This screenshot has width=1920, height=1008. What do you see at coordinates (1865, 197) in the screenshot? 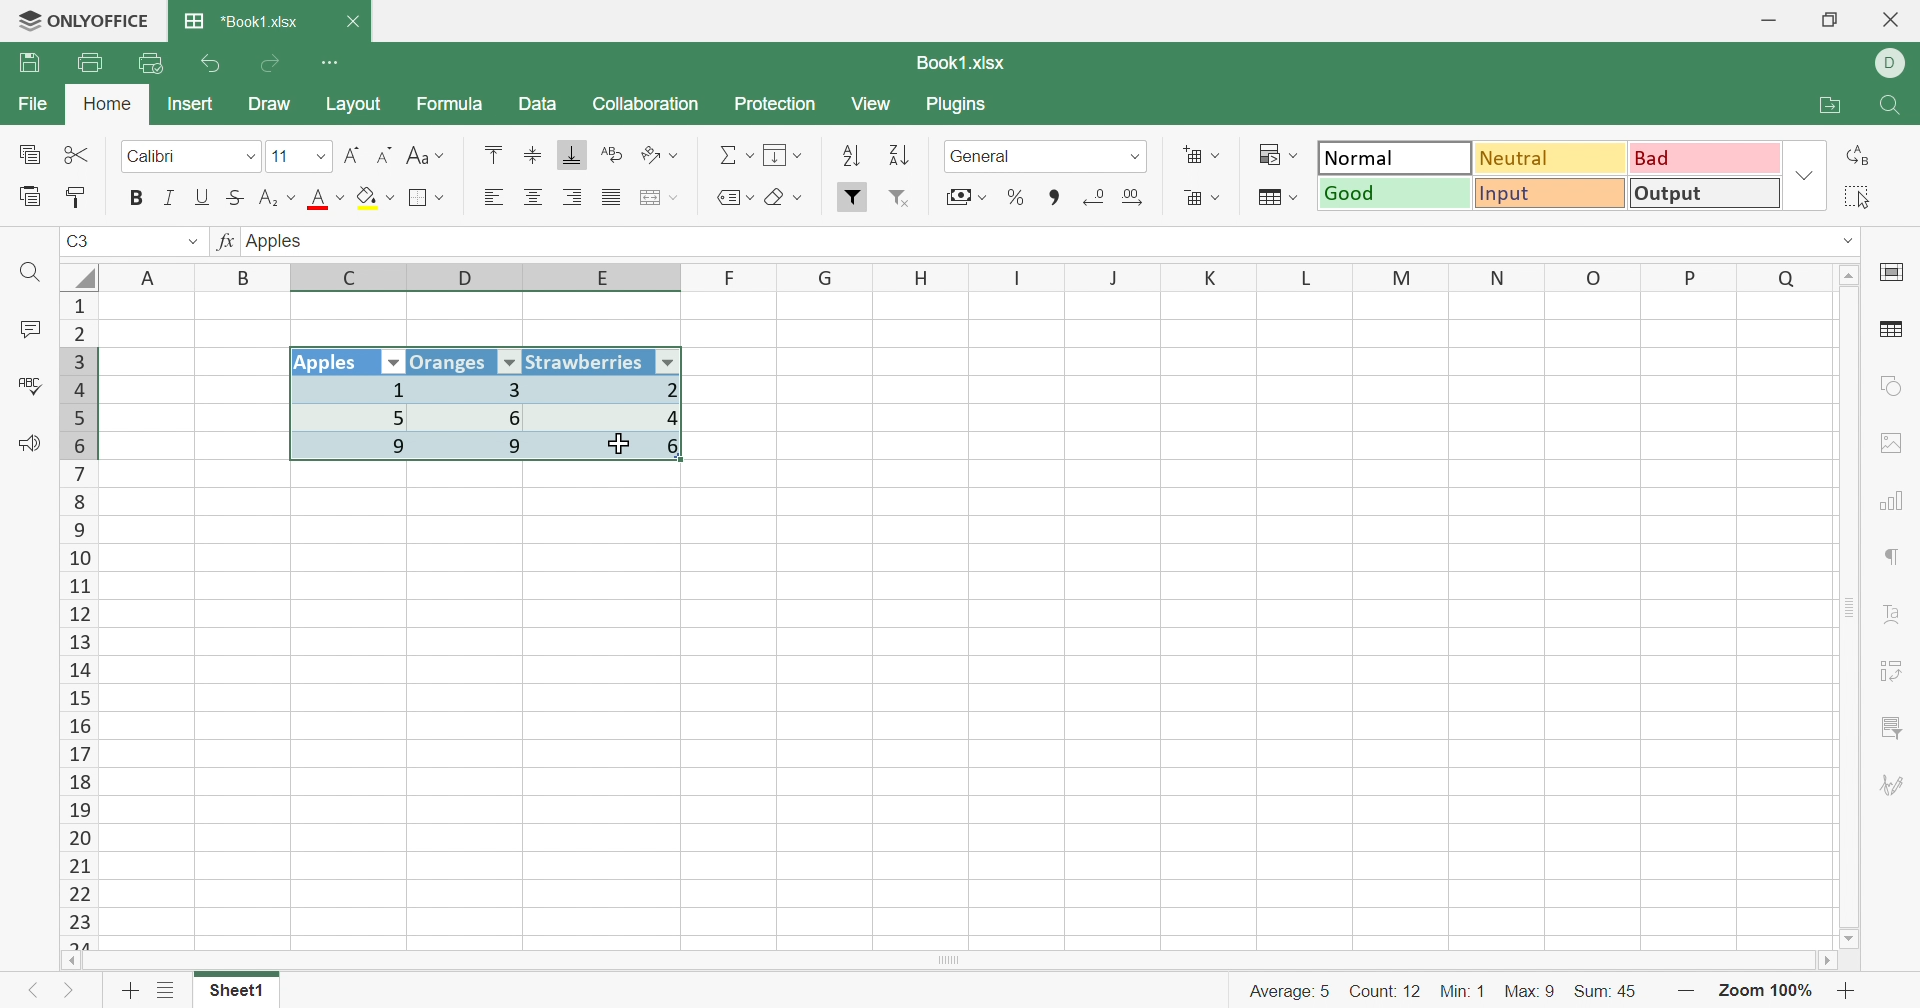
I see `Select all` at bounding box center [1865, 197].